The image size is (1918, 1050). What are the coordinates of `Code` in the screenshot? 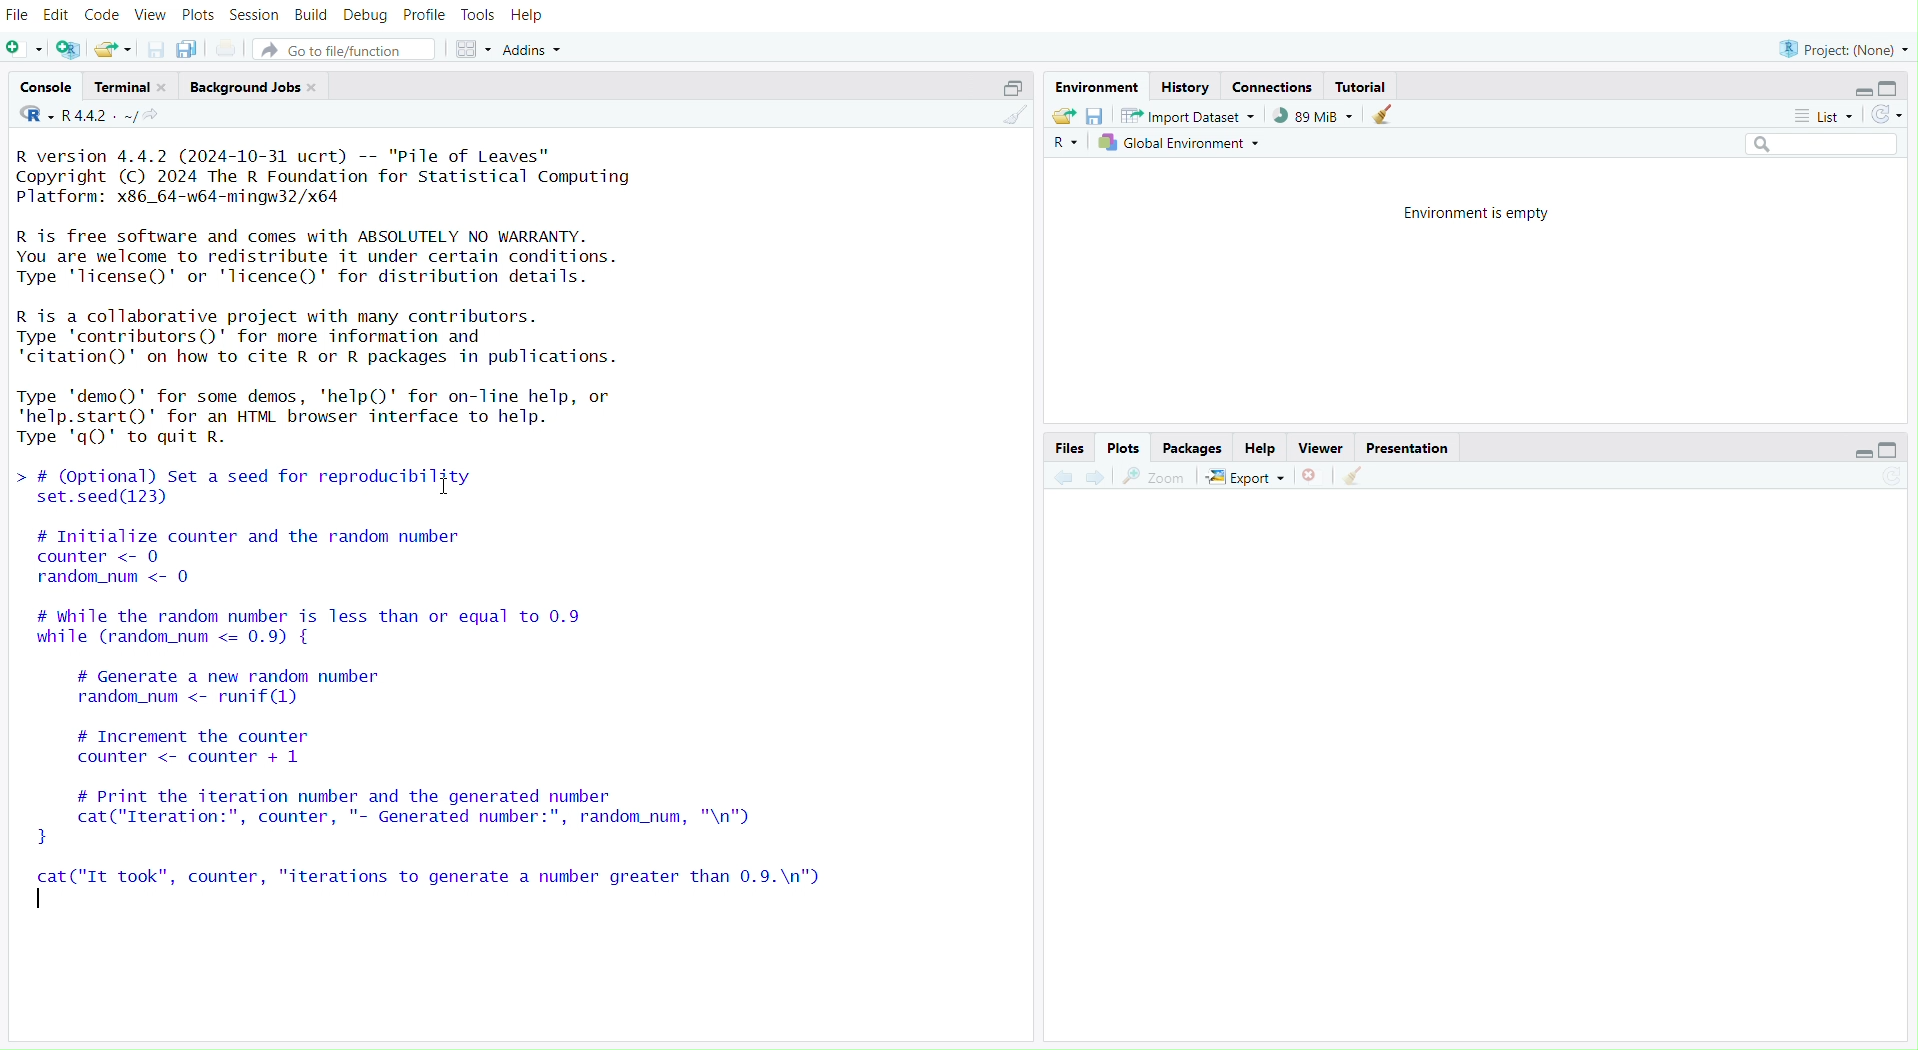 It's located at (100, 14).